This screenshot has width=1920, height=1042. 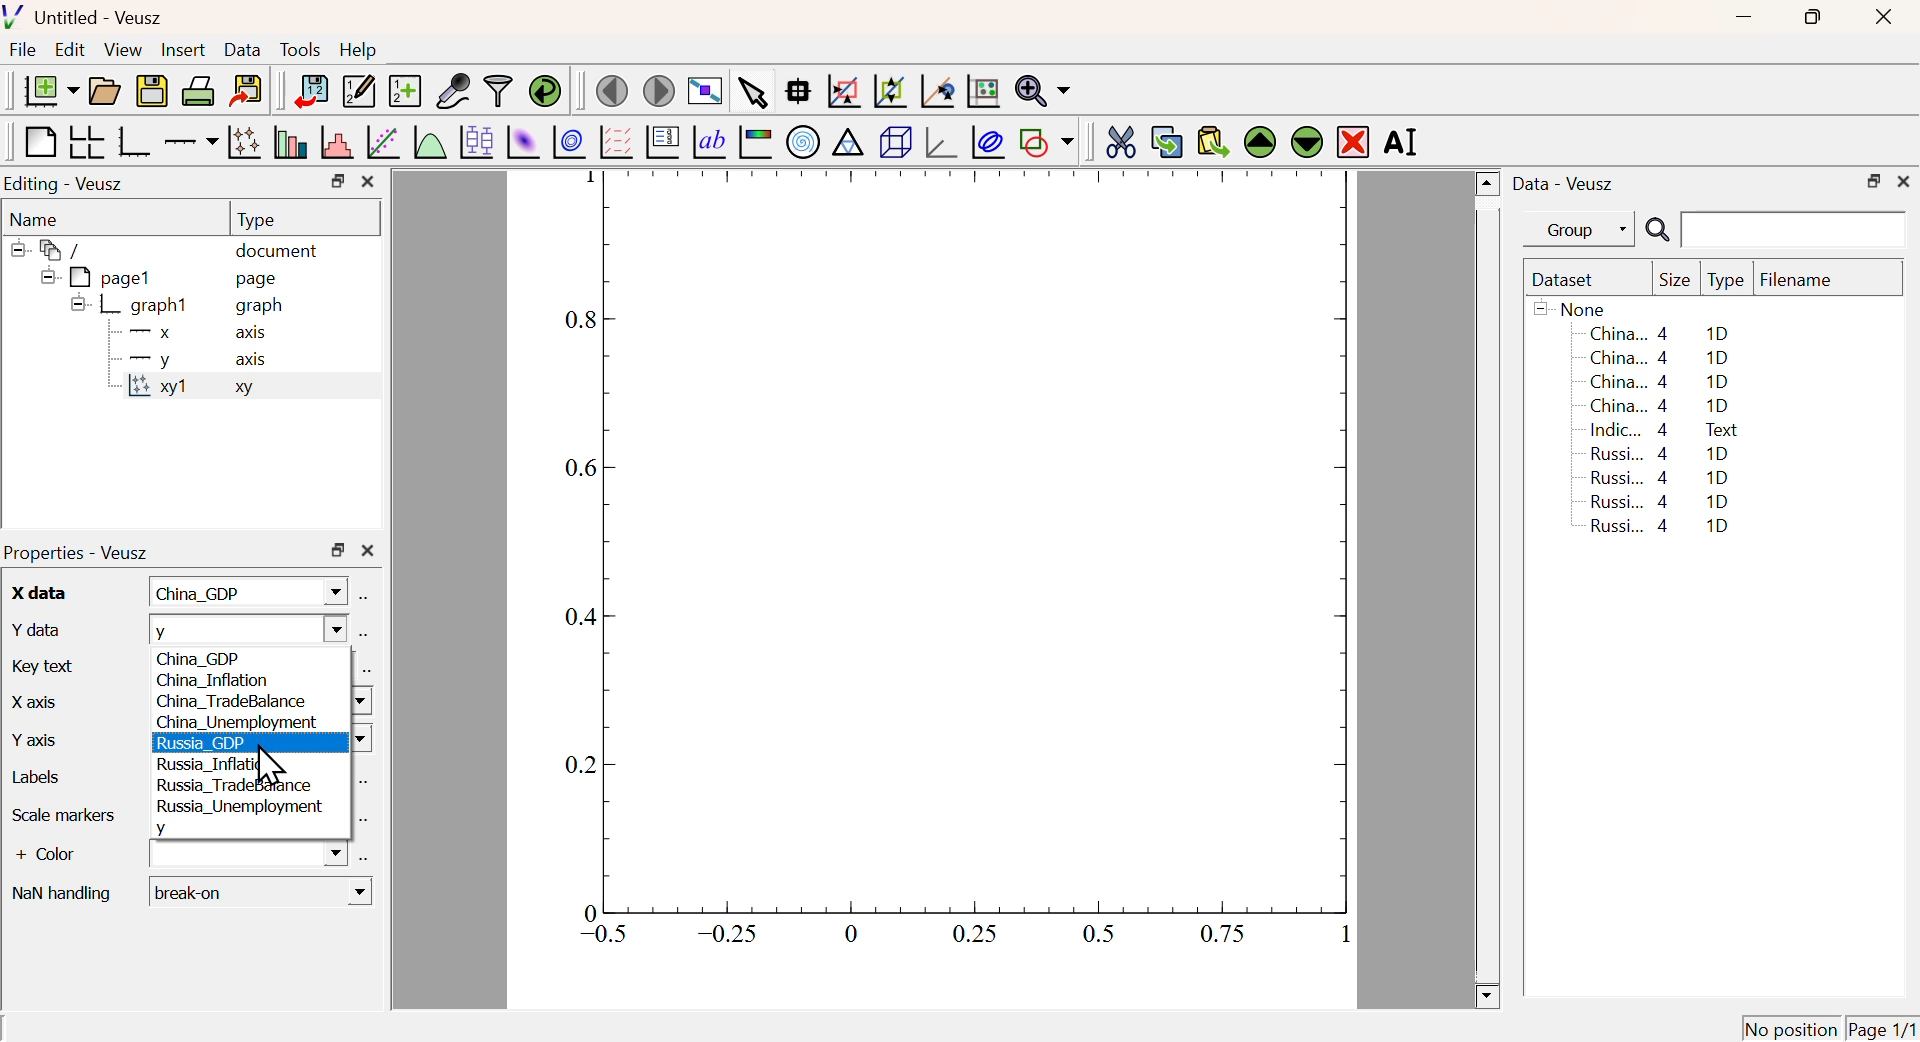 I want to click on China_Unemployment, so click(x=238, y=723).